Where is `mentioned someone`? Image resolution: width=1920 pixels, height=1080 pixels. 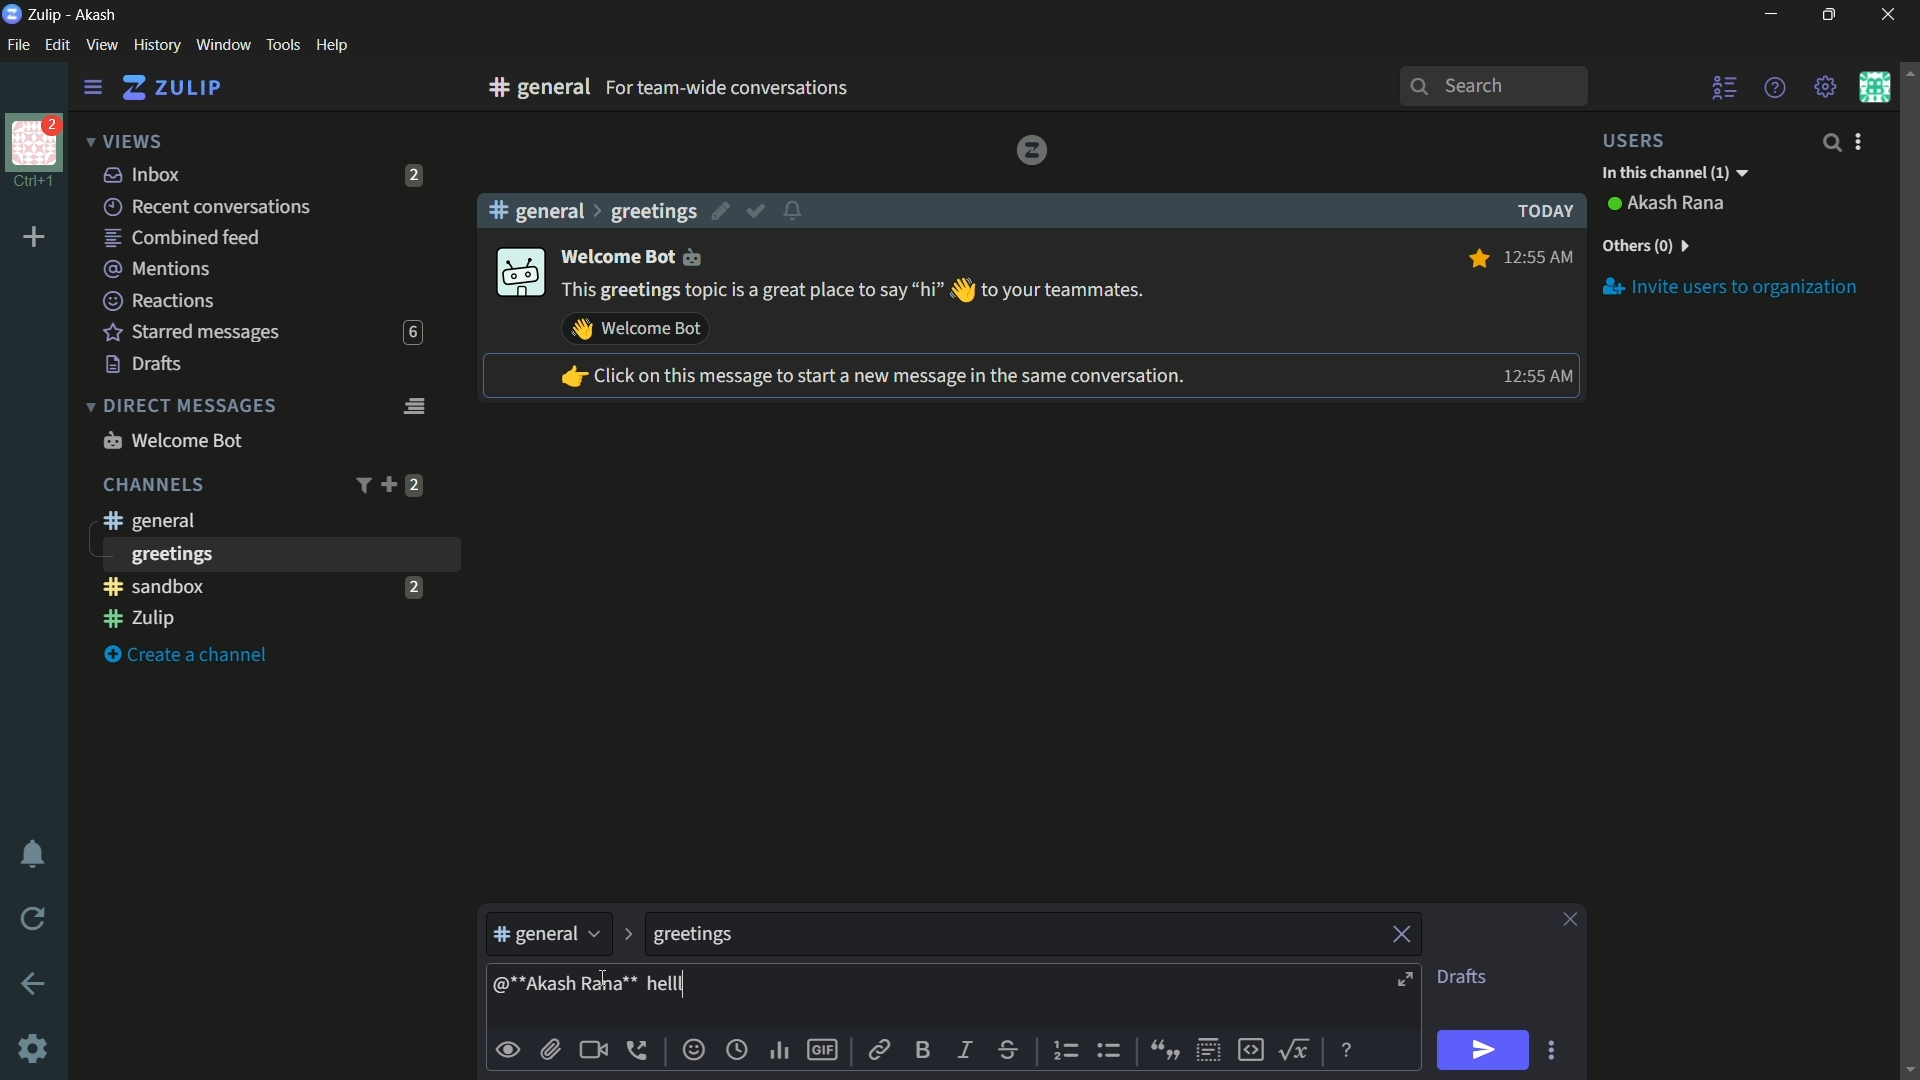 mentioned someone is located at coordinates (567, 988).